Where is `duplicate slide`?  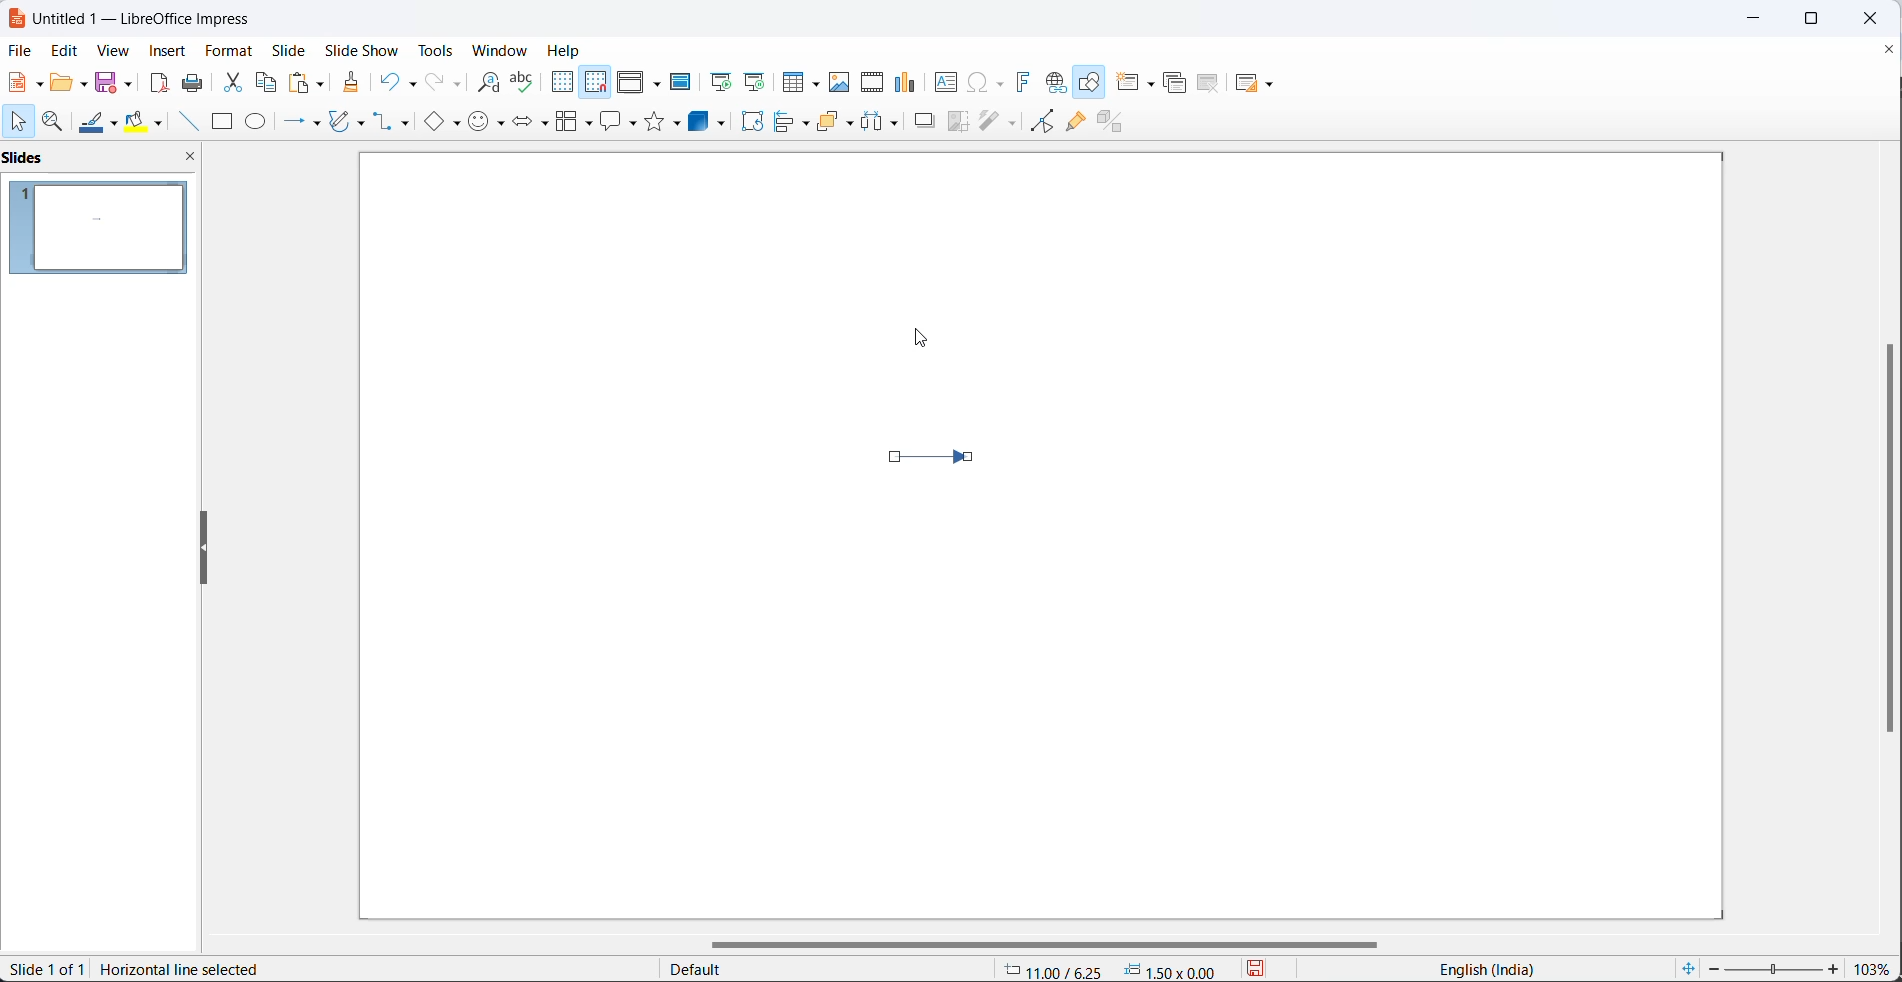 duplicate slide is located at coordinates (1172, 85).